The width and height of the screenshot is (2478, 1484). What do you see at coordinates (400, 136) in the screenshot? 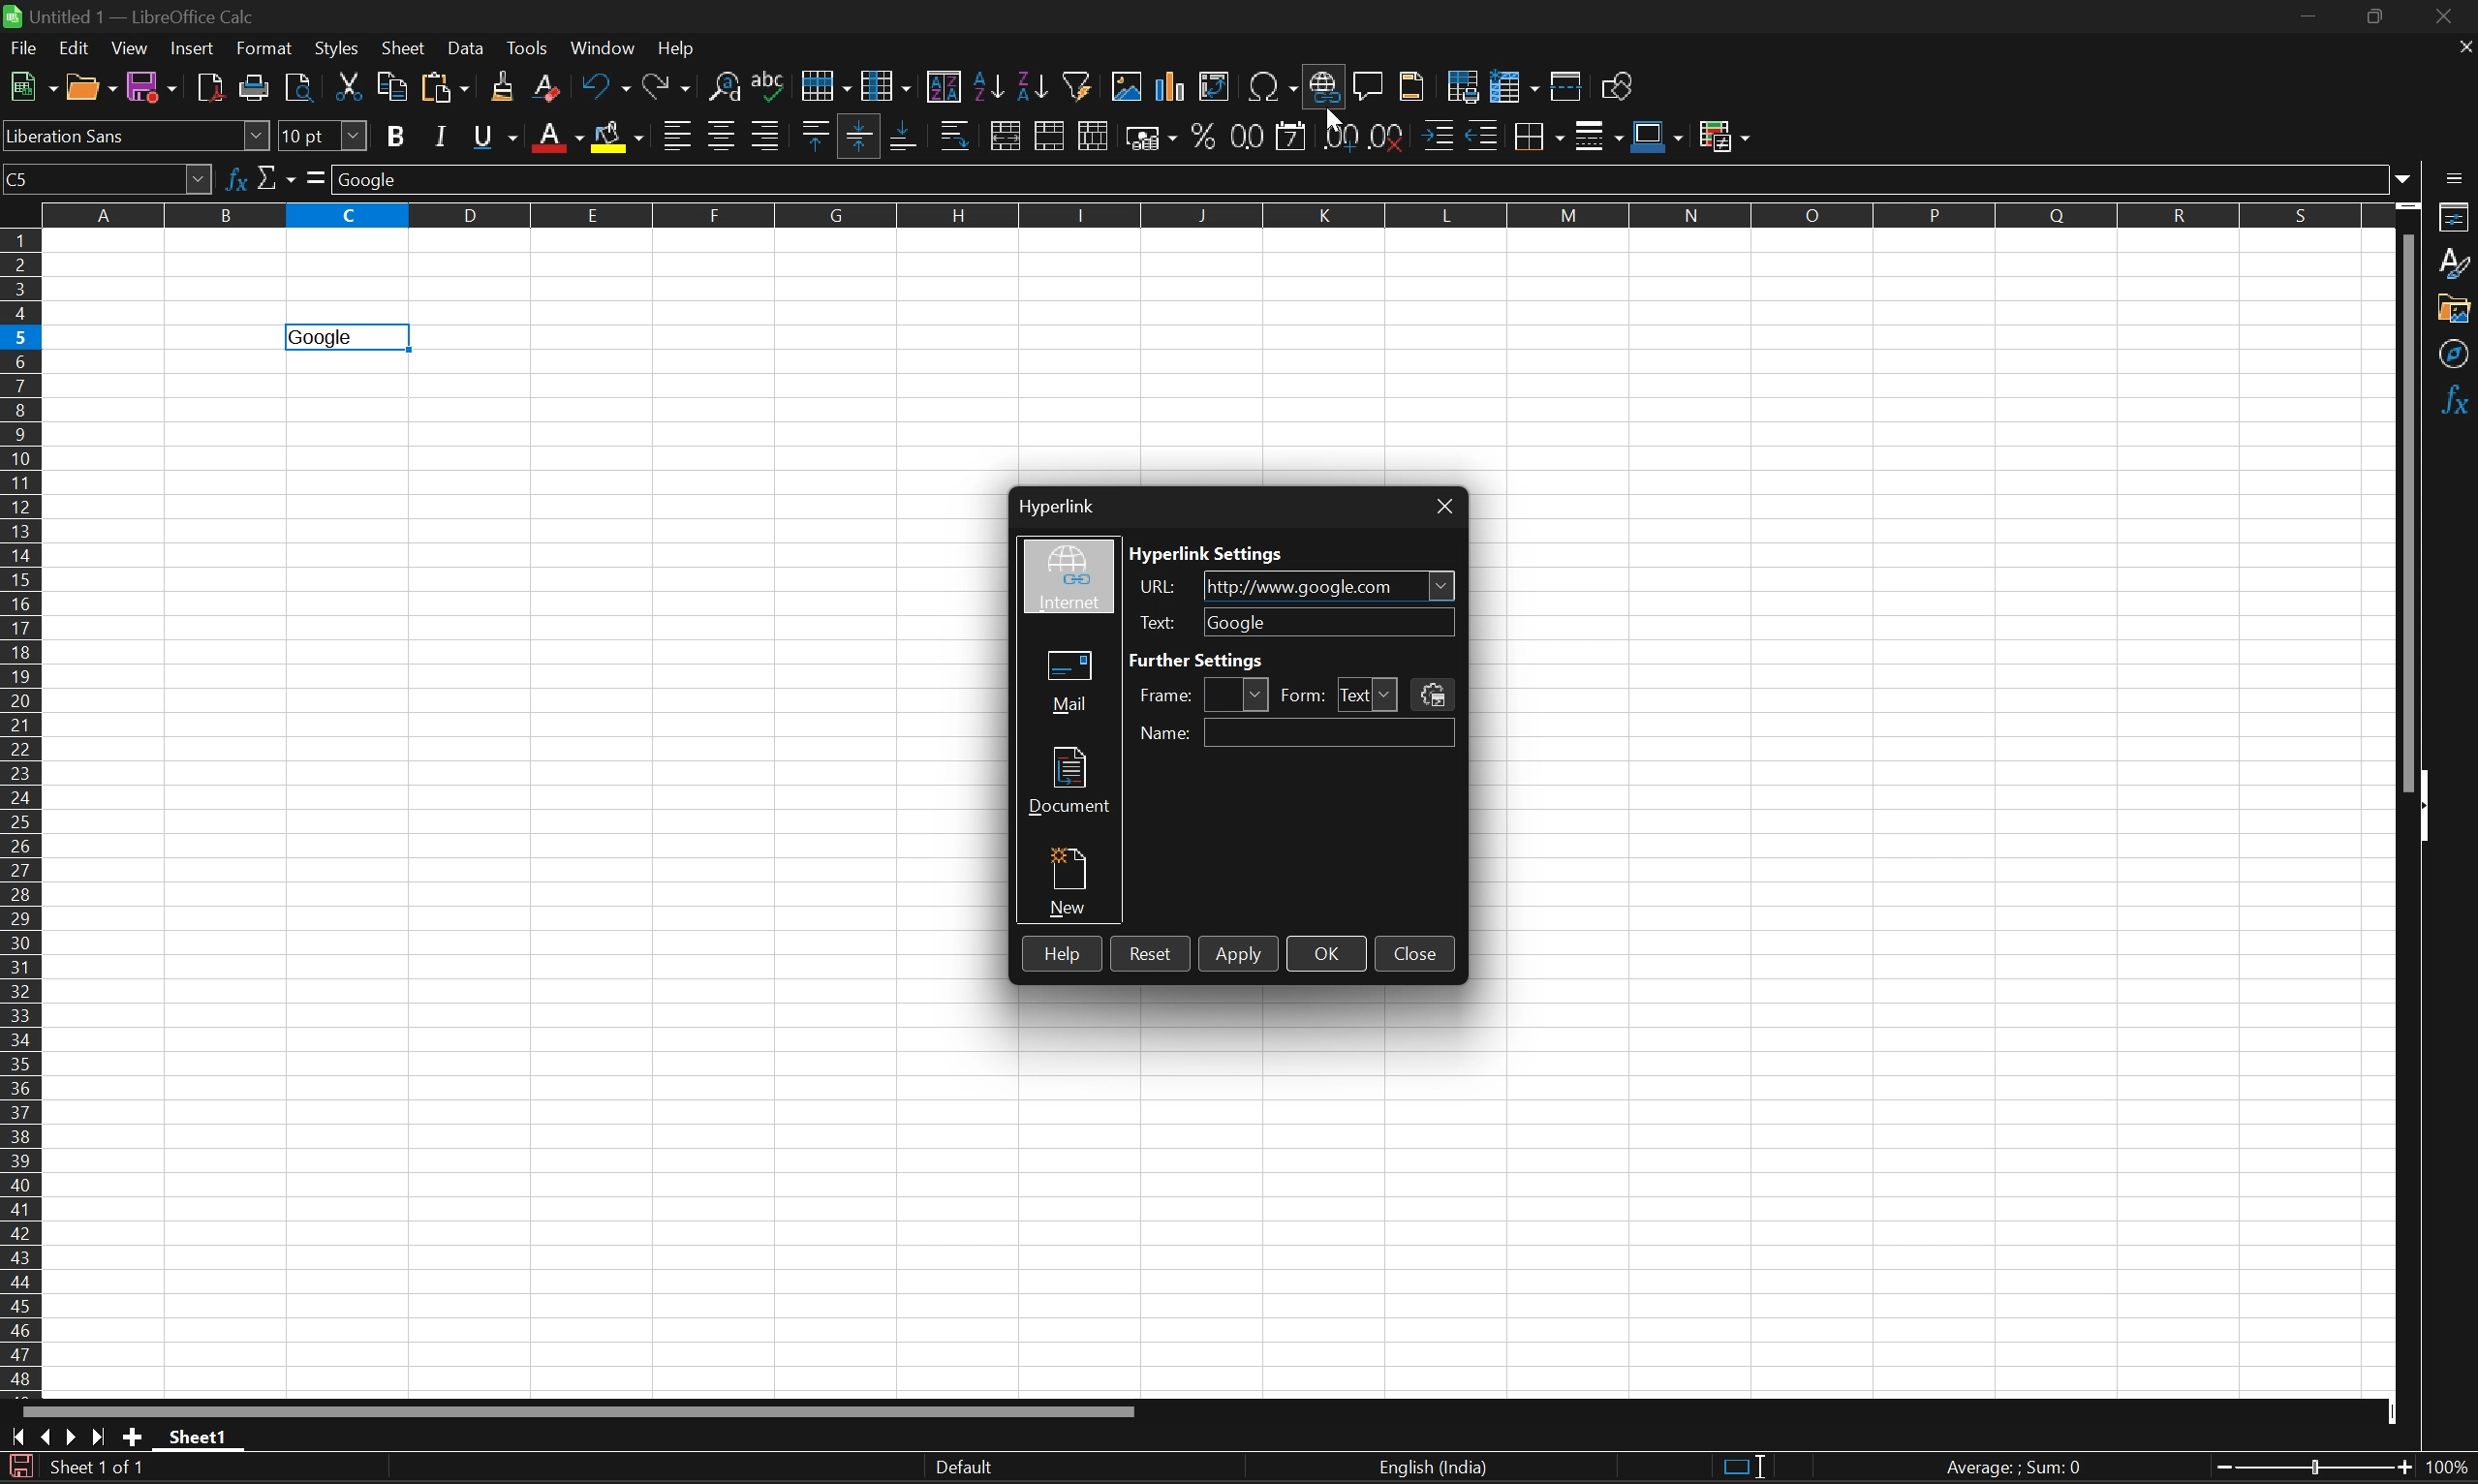
I see `Bold` at bounding box center [400, 136].